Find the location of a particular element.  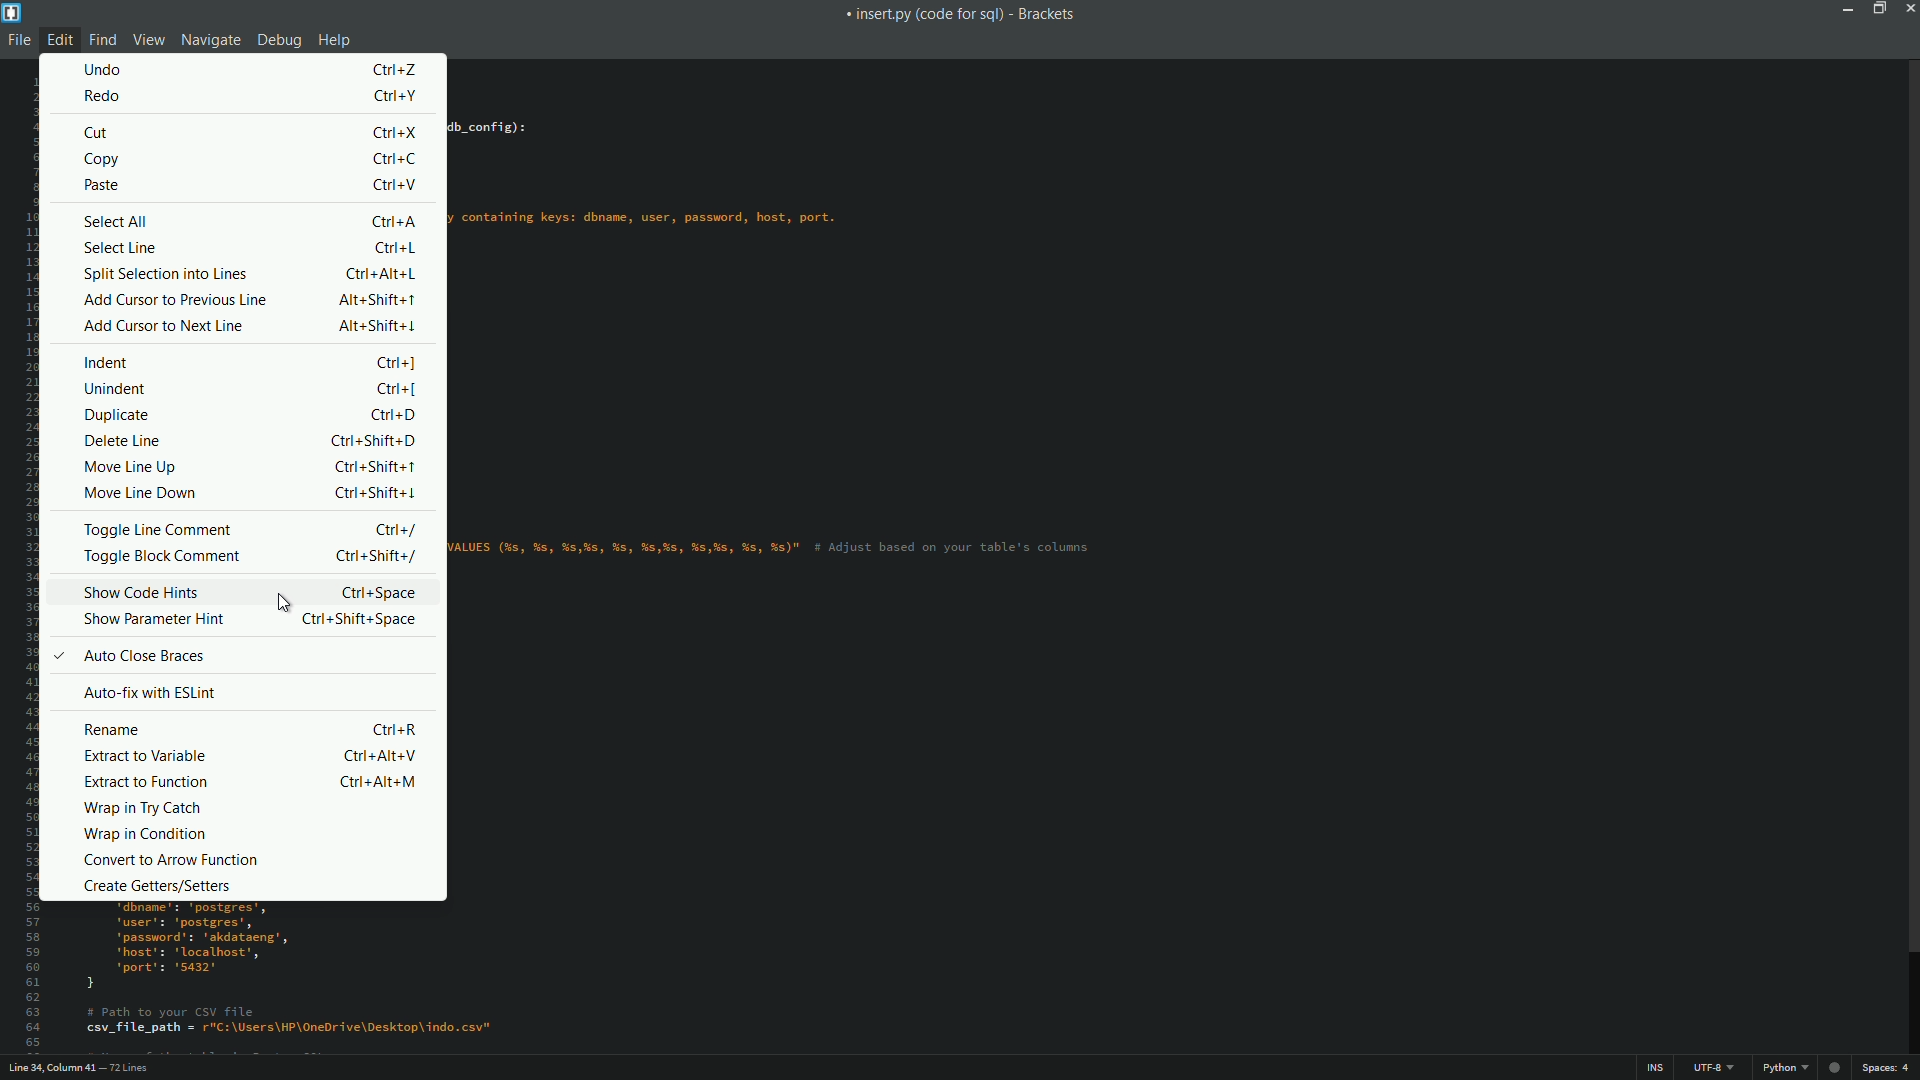

cursor is located at coordinates (281, 601).